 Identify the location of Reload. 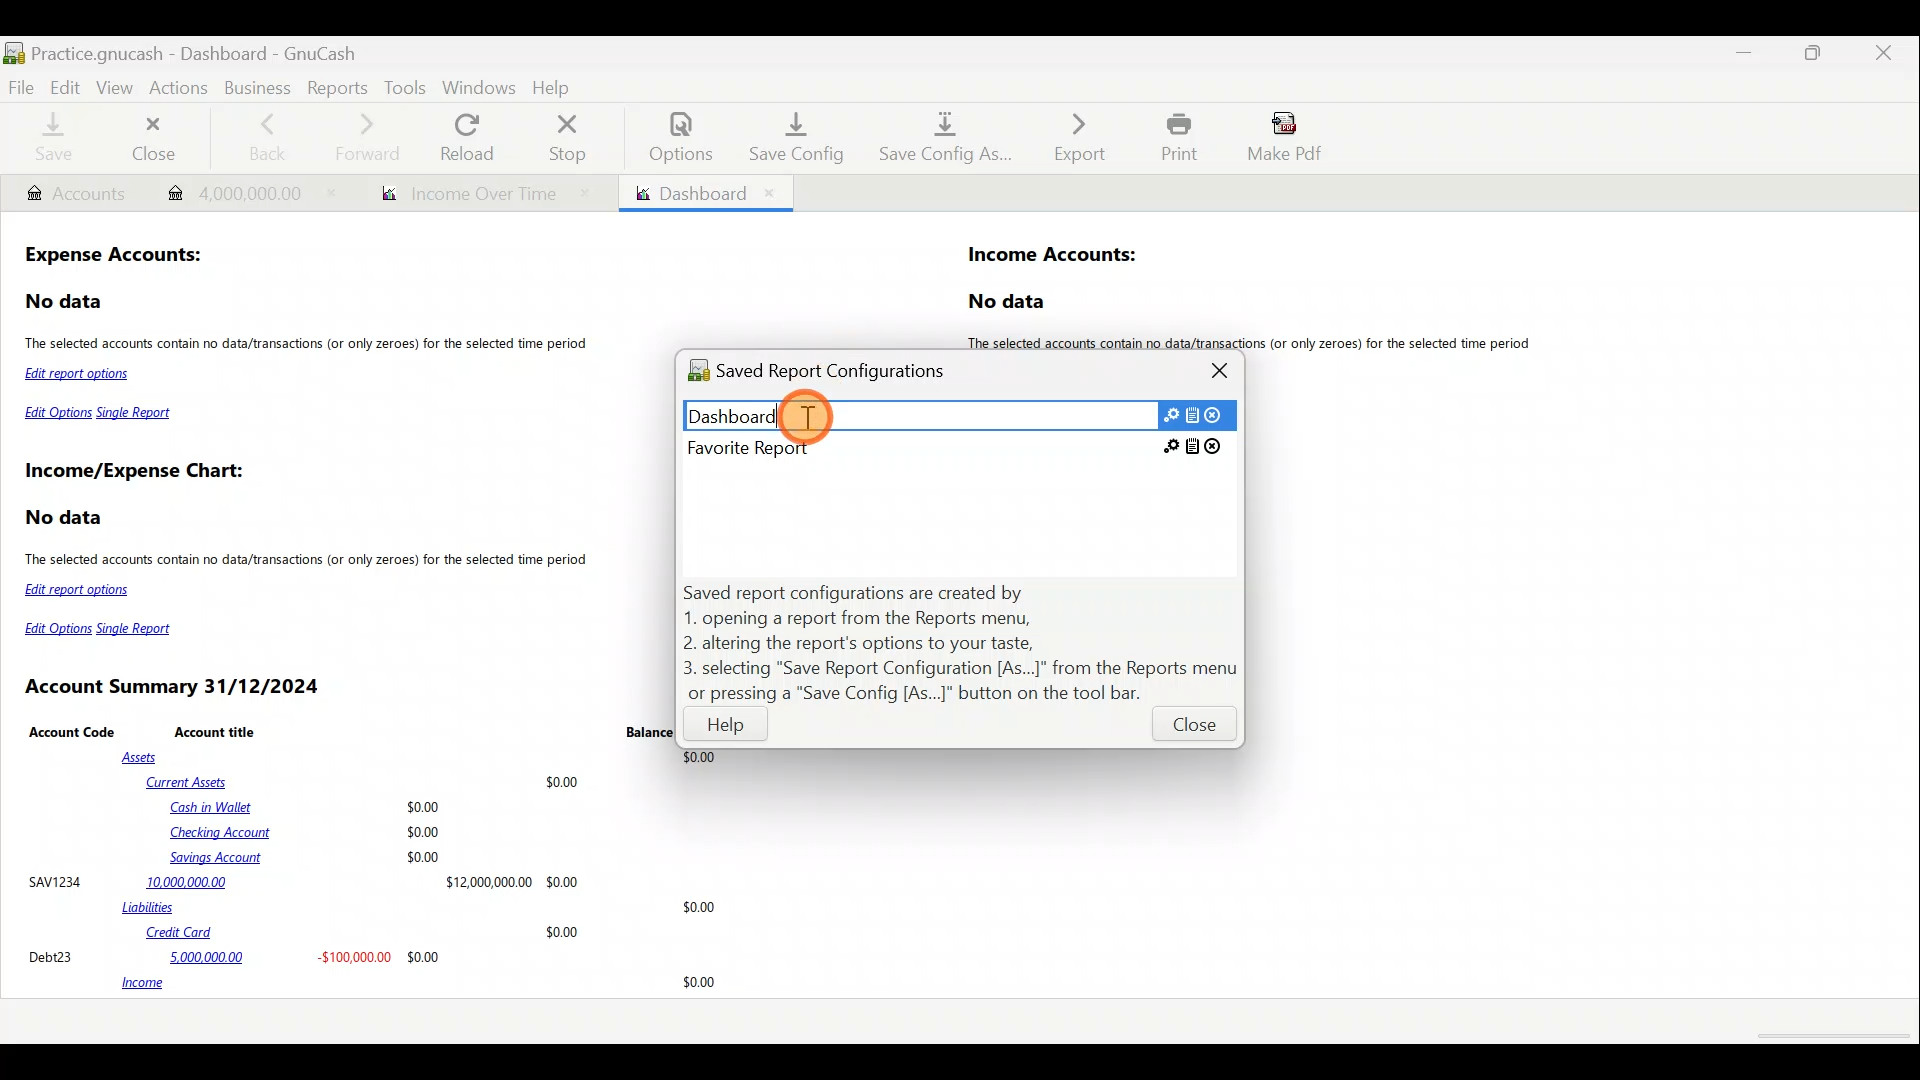
(471, 137).